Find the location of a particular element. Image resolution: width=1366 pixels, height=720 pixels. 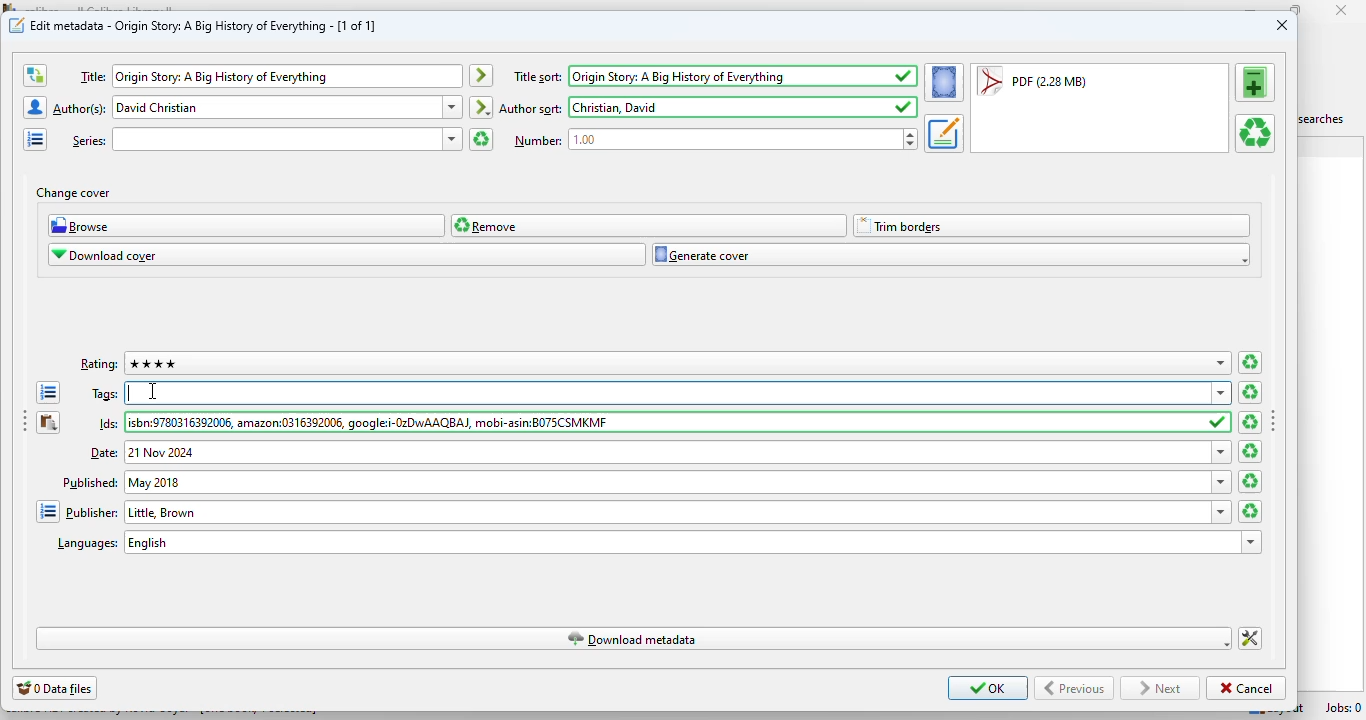

automatically create the title sort entry based on the current title entry is located at coordinates (481, 76).